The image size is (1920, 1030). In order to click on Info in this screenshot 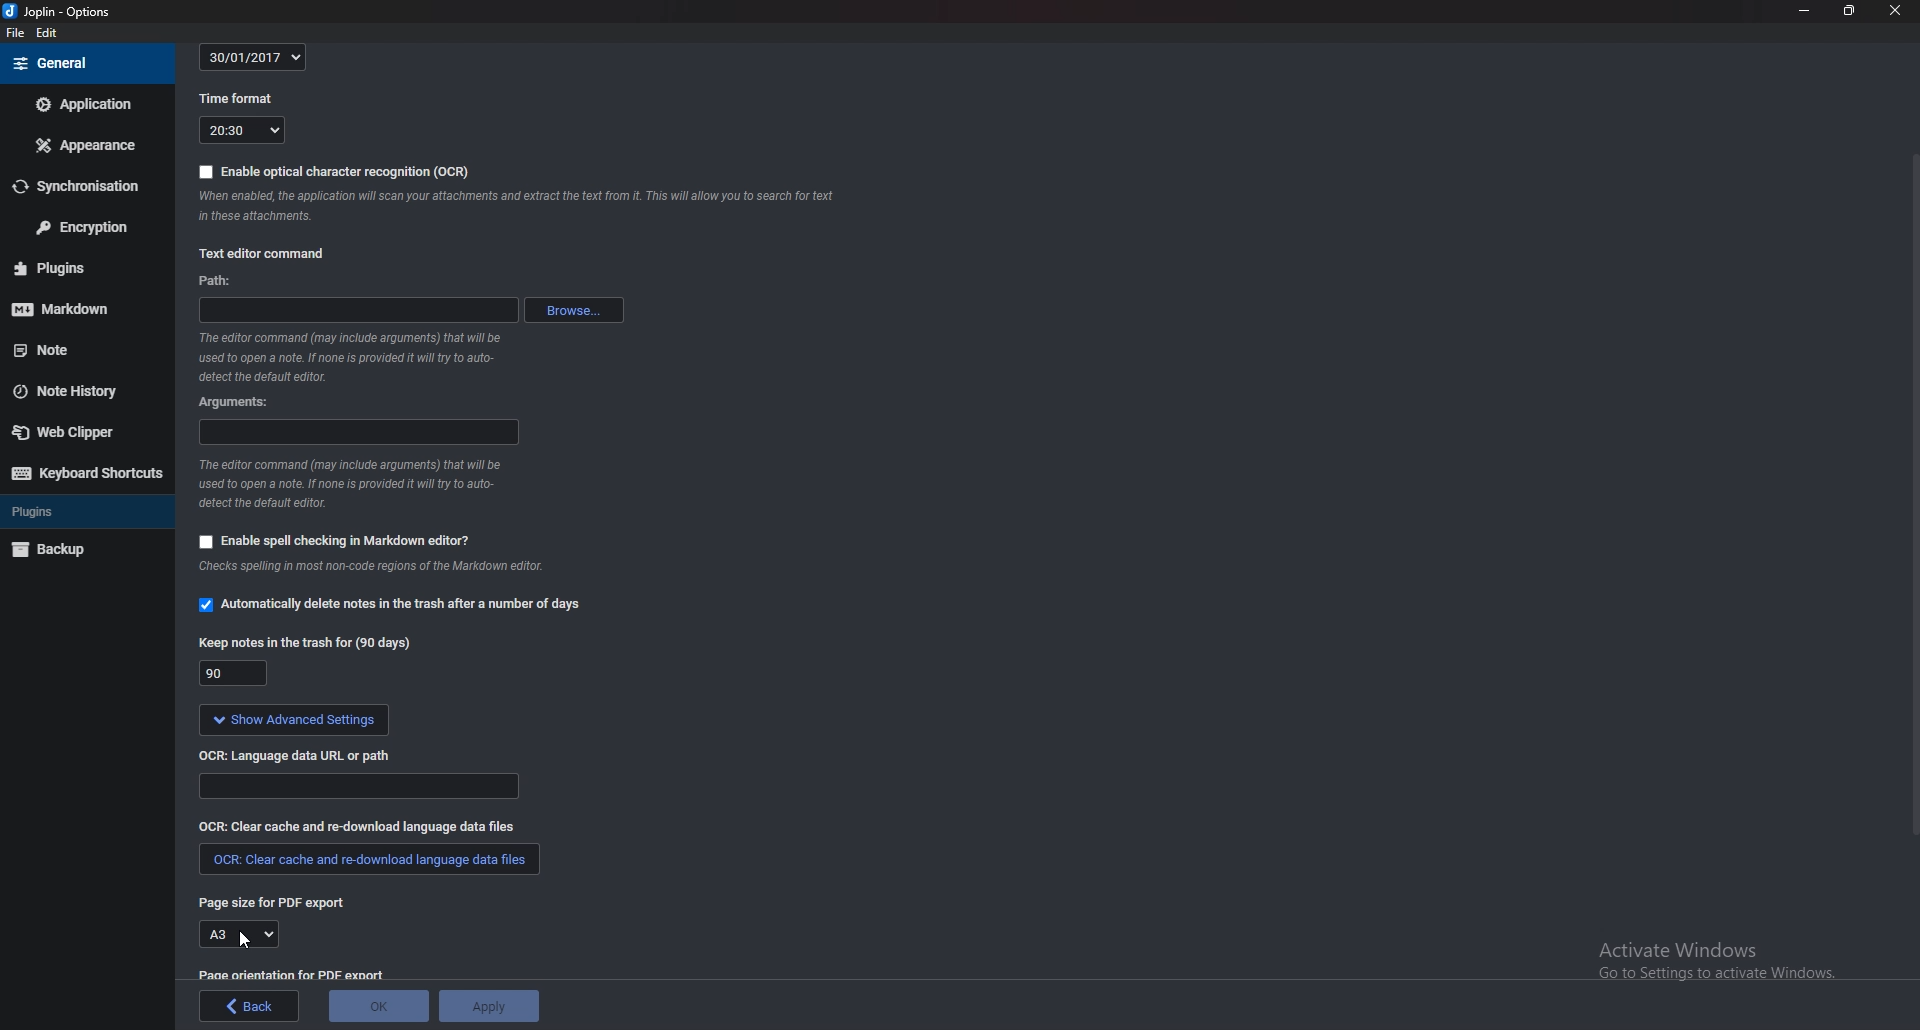, I will do `click(358, 356)`.